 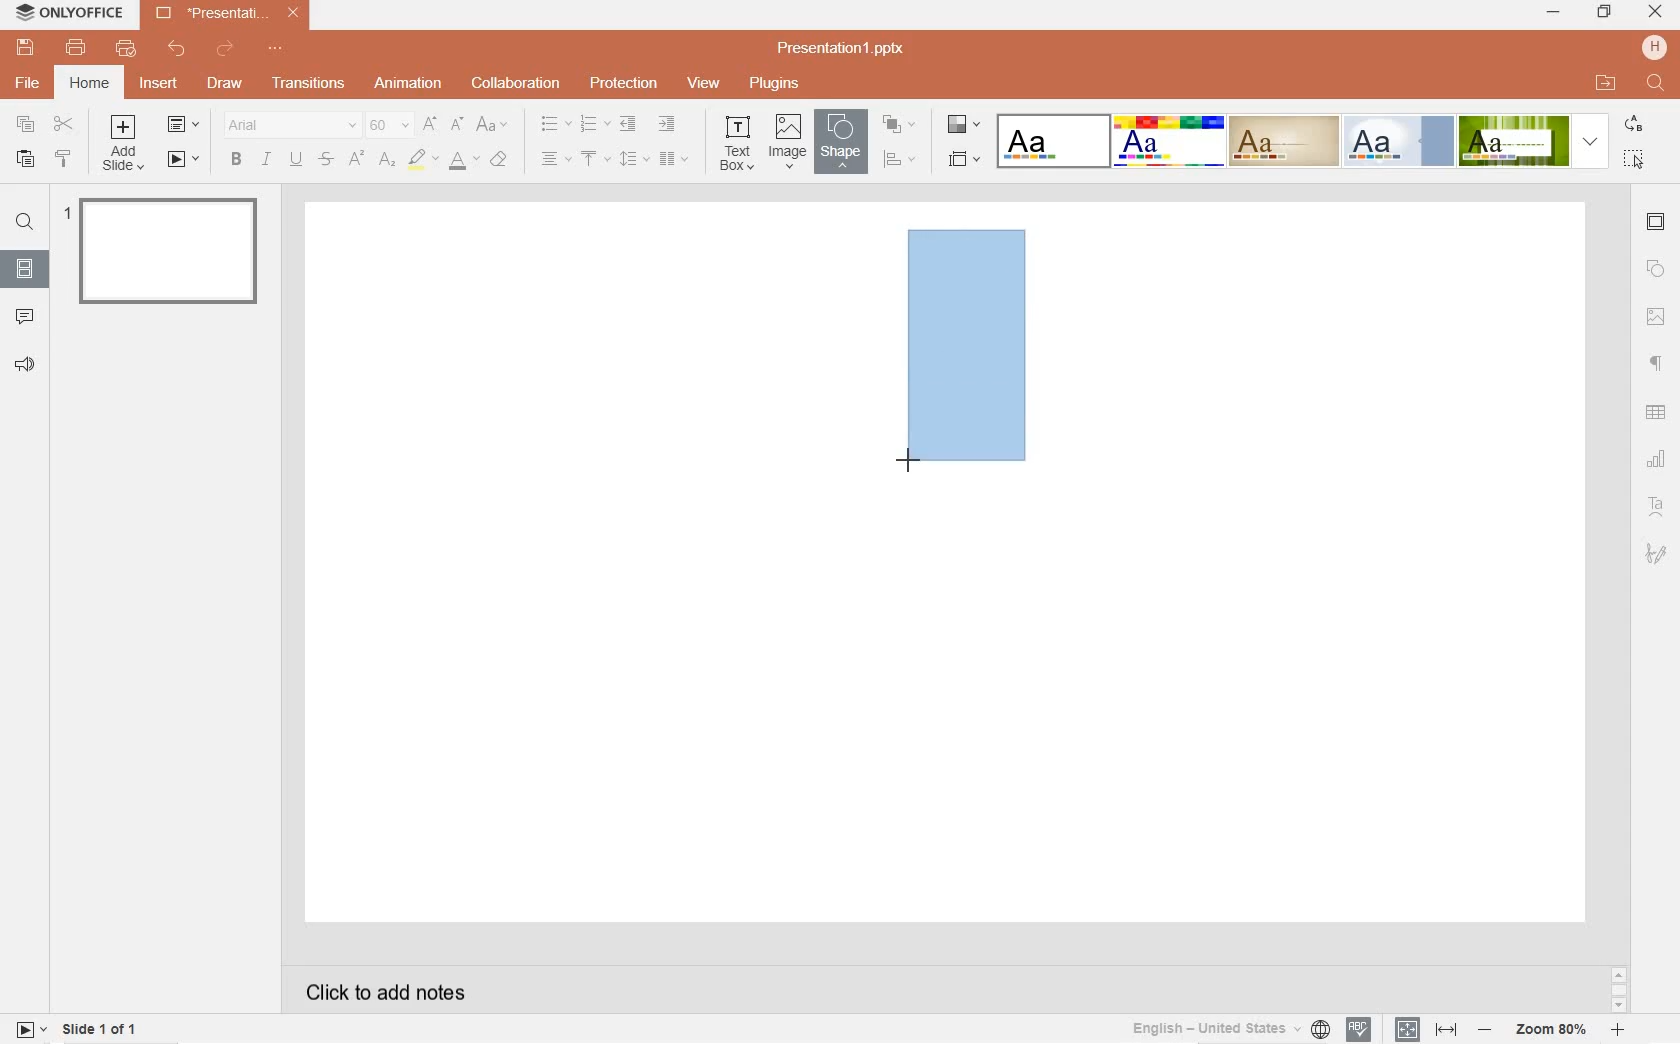 What do you see at coordinates (387, 127) in the screenshot?
I see `font size: 60` at bounding box center [387, 127].